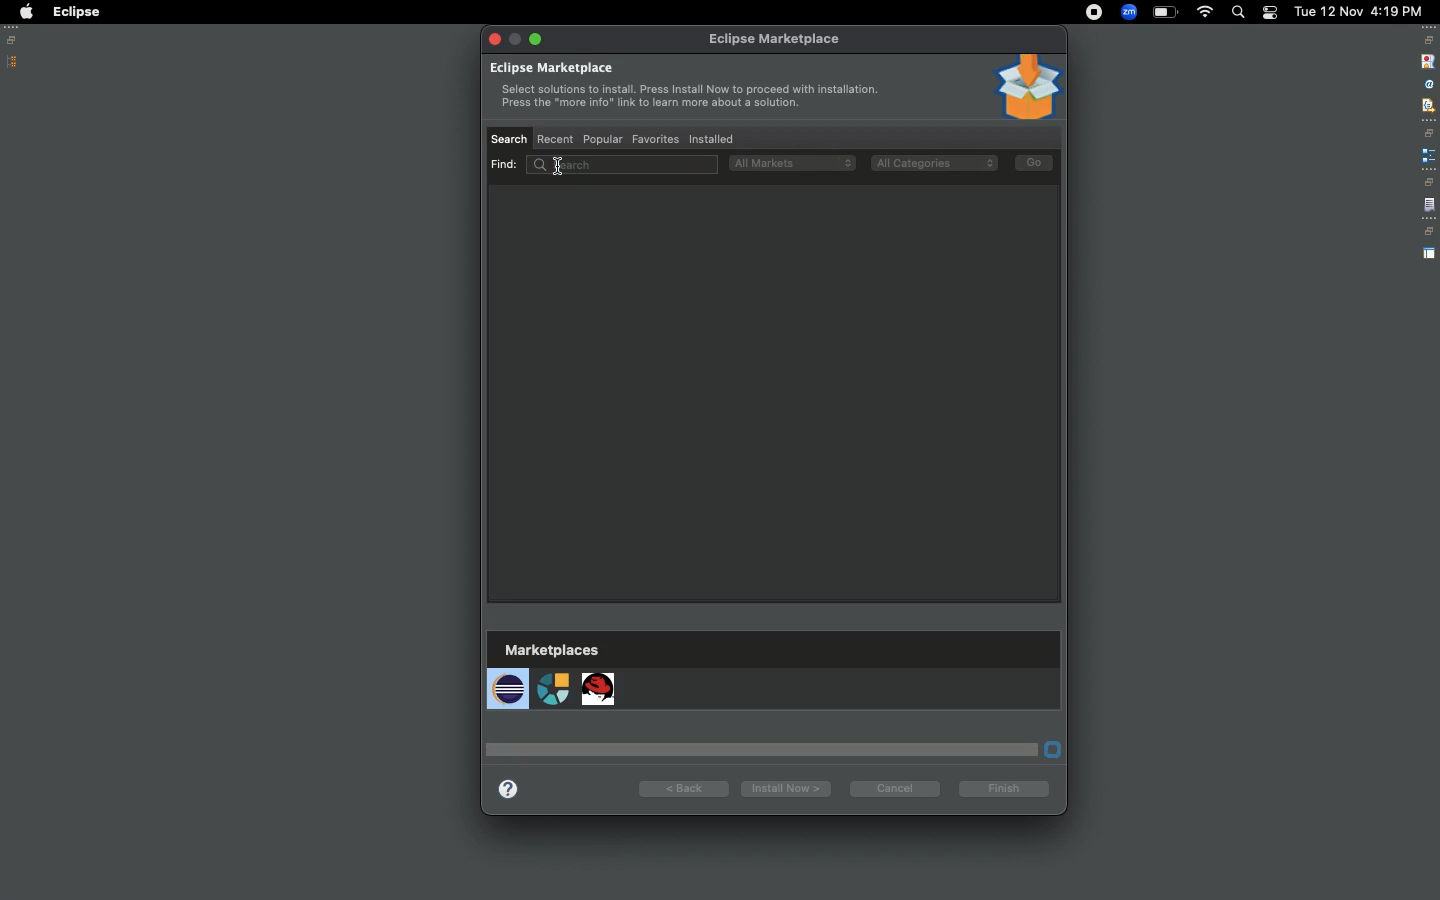 This screenshot has width=1440, height=900. I want to click on Cancel, so click(892, 788).